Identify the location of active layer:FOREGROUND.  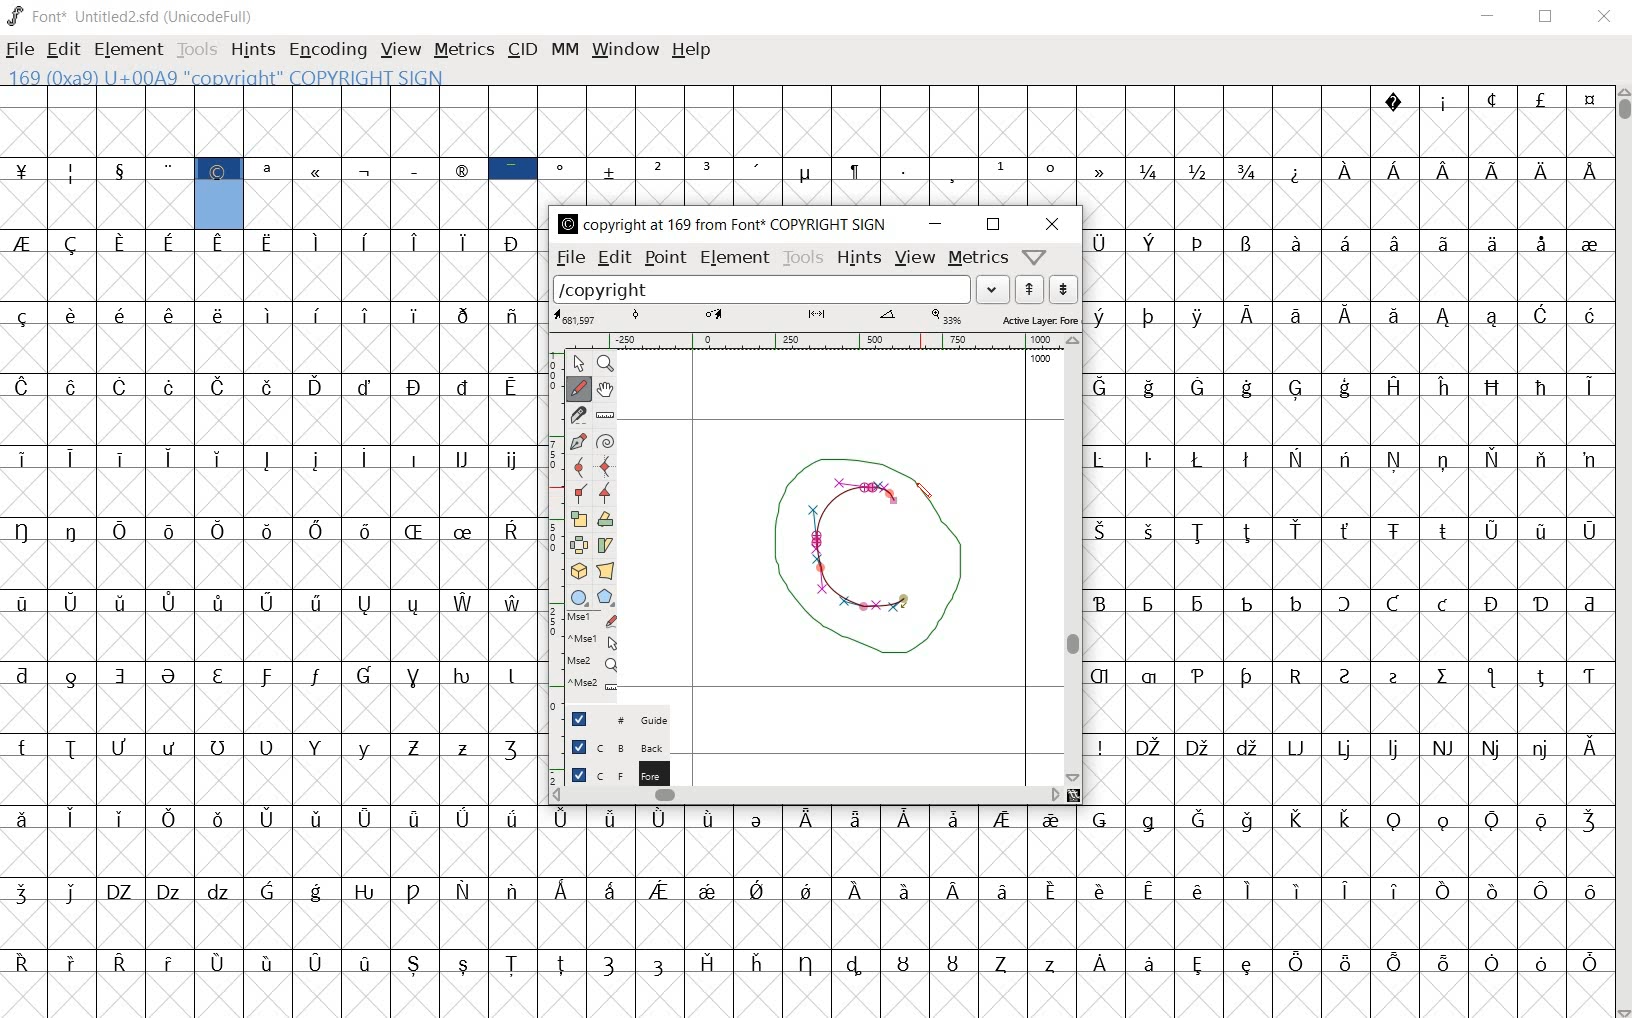
(815, 318).